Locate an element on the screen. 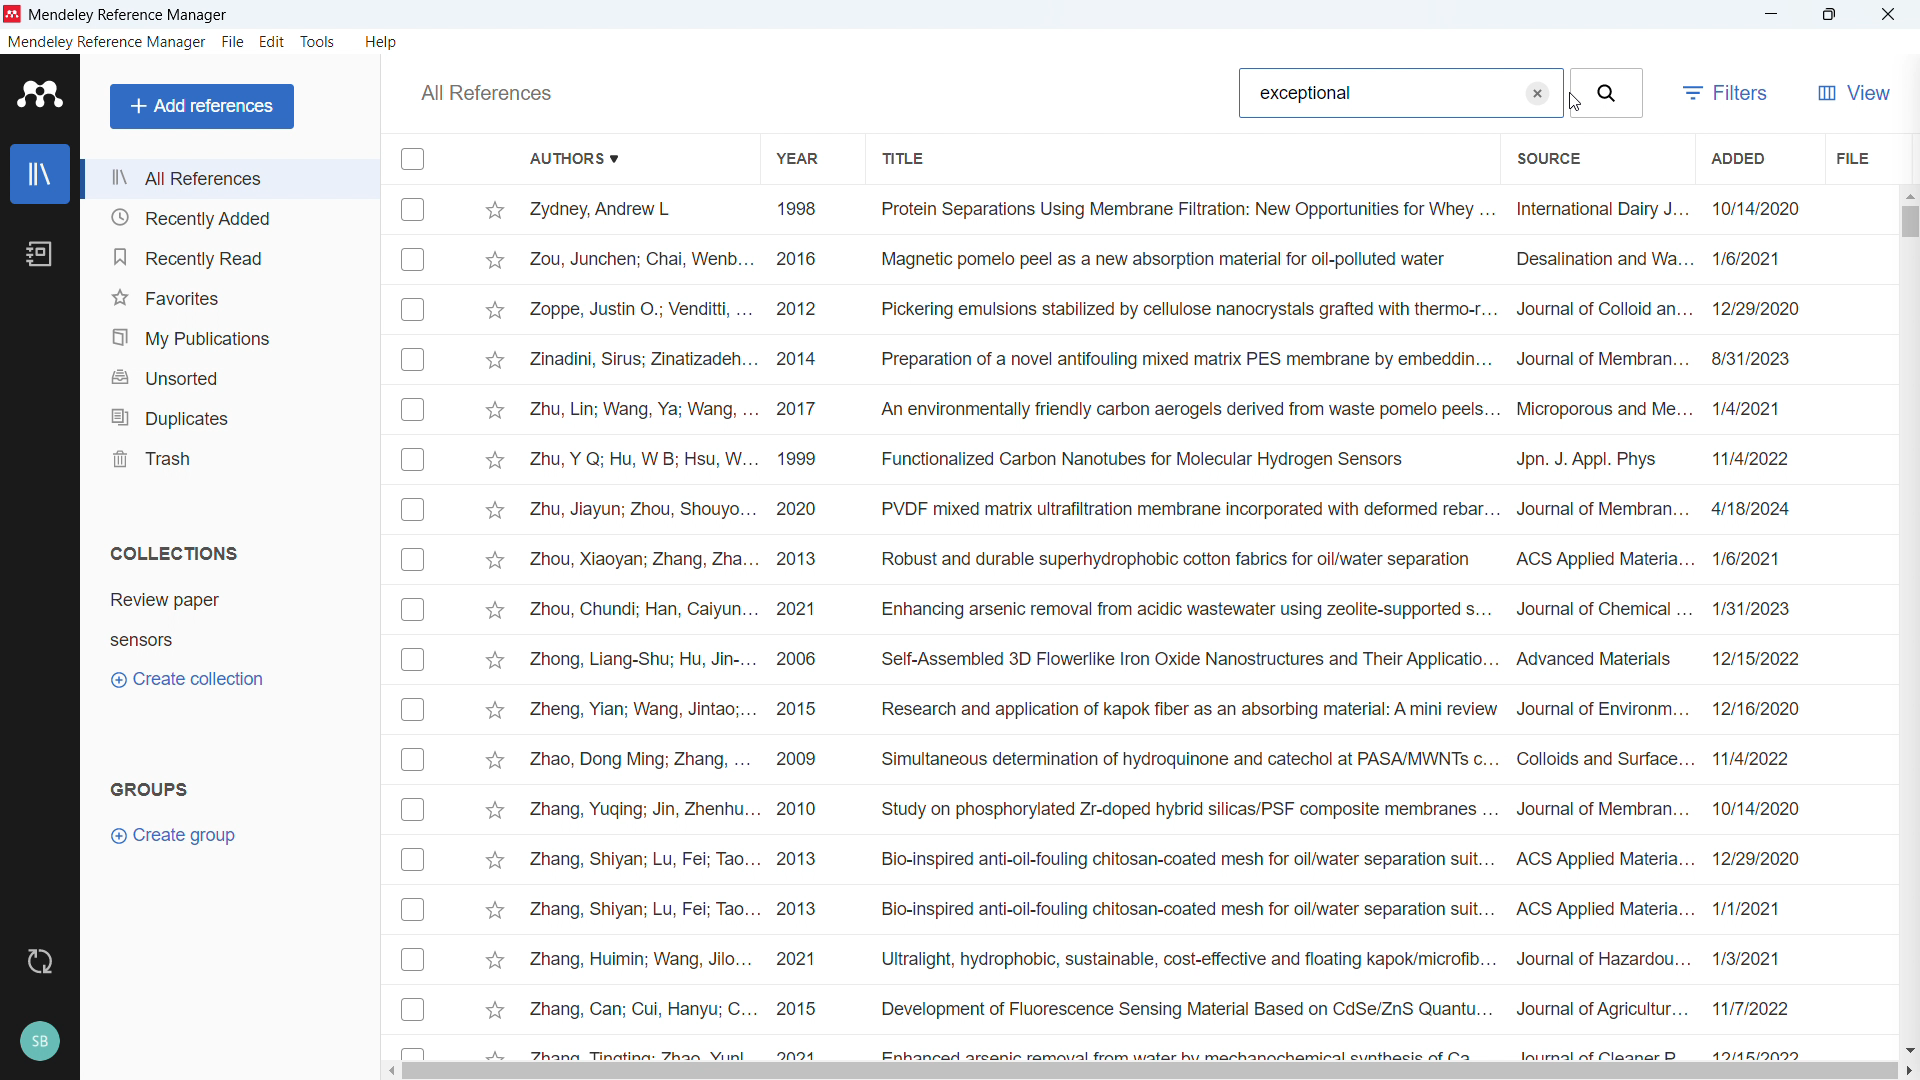  Scroll left  is located at coordinates (388, 1071).